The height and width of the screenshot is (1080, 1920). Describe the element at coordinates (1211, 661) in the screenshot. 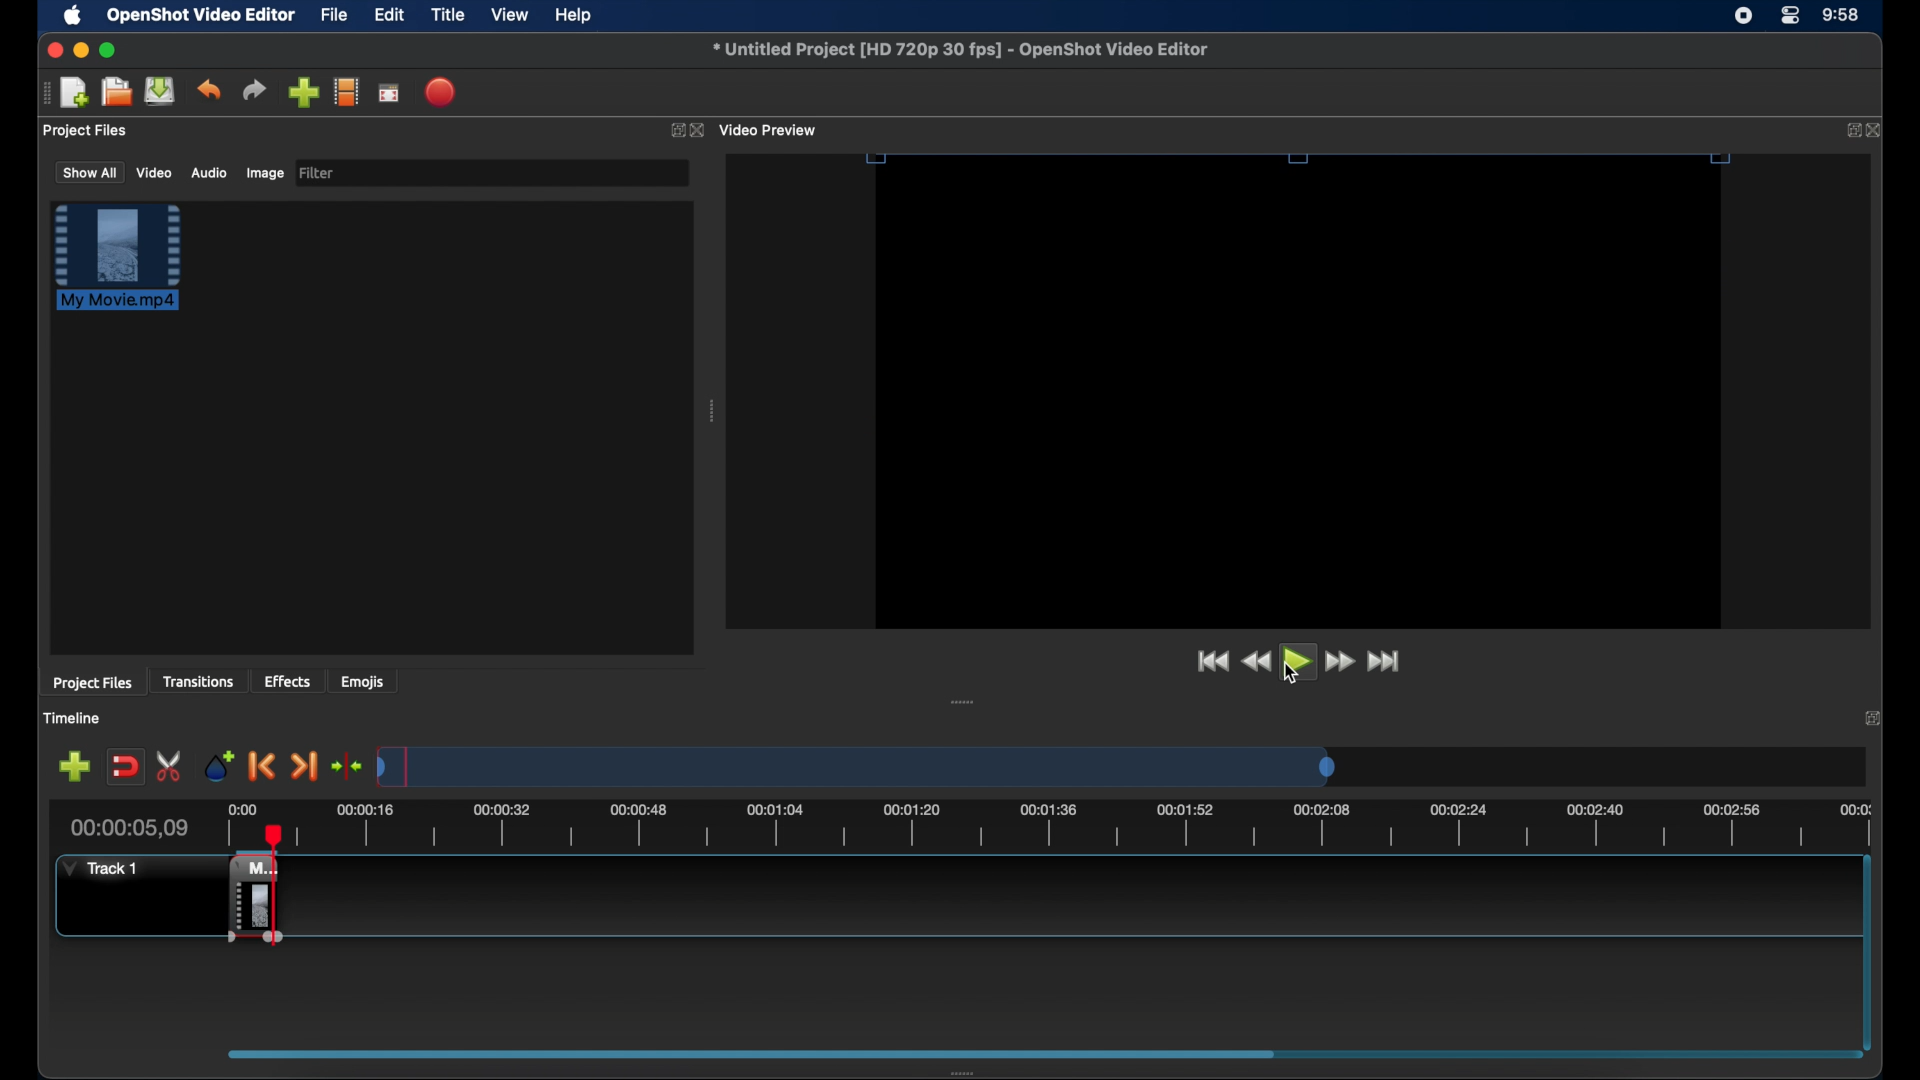

I see `jumpt to start` at that location.